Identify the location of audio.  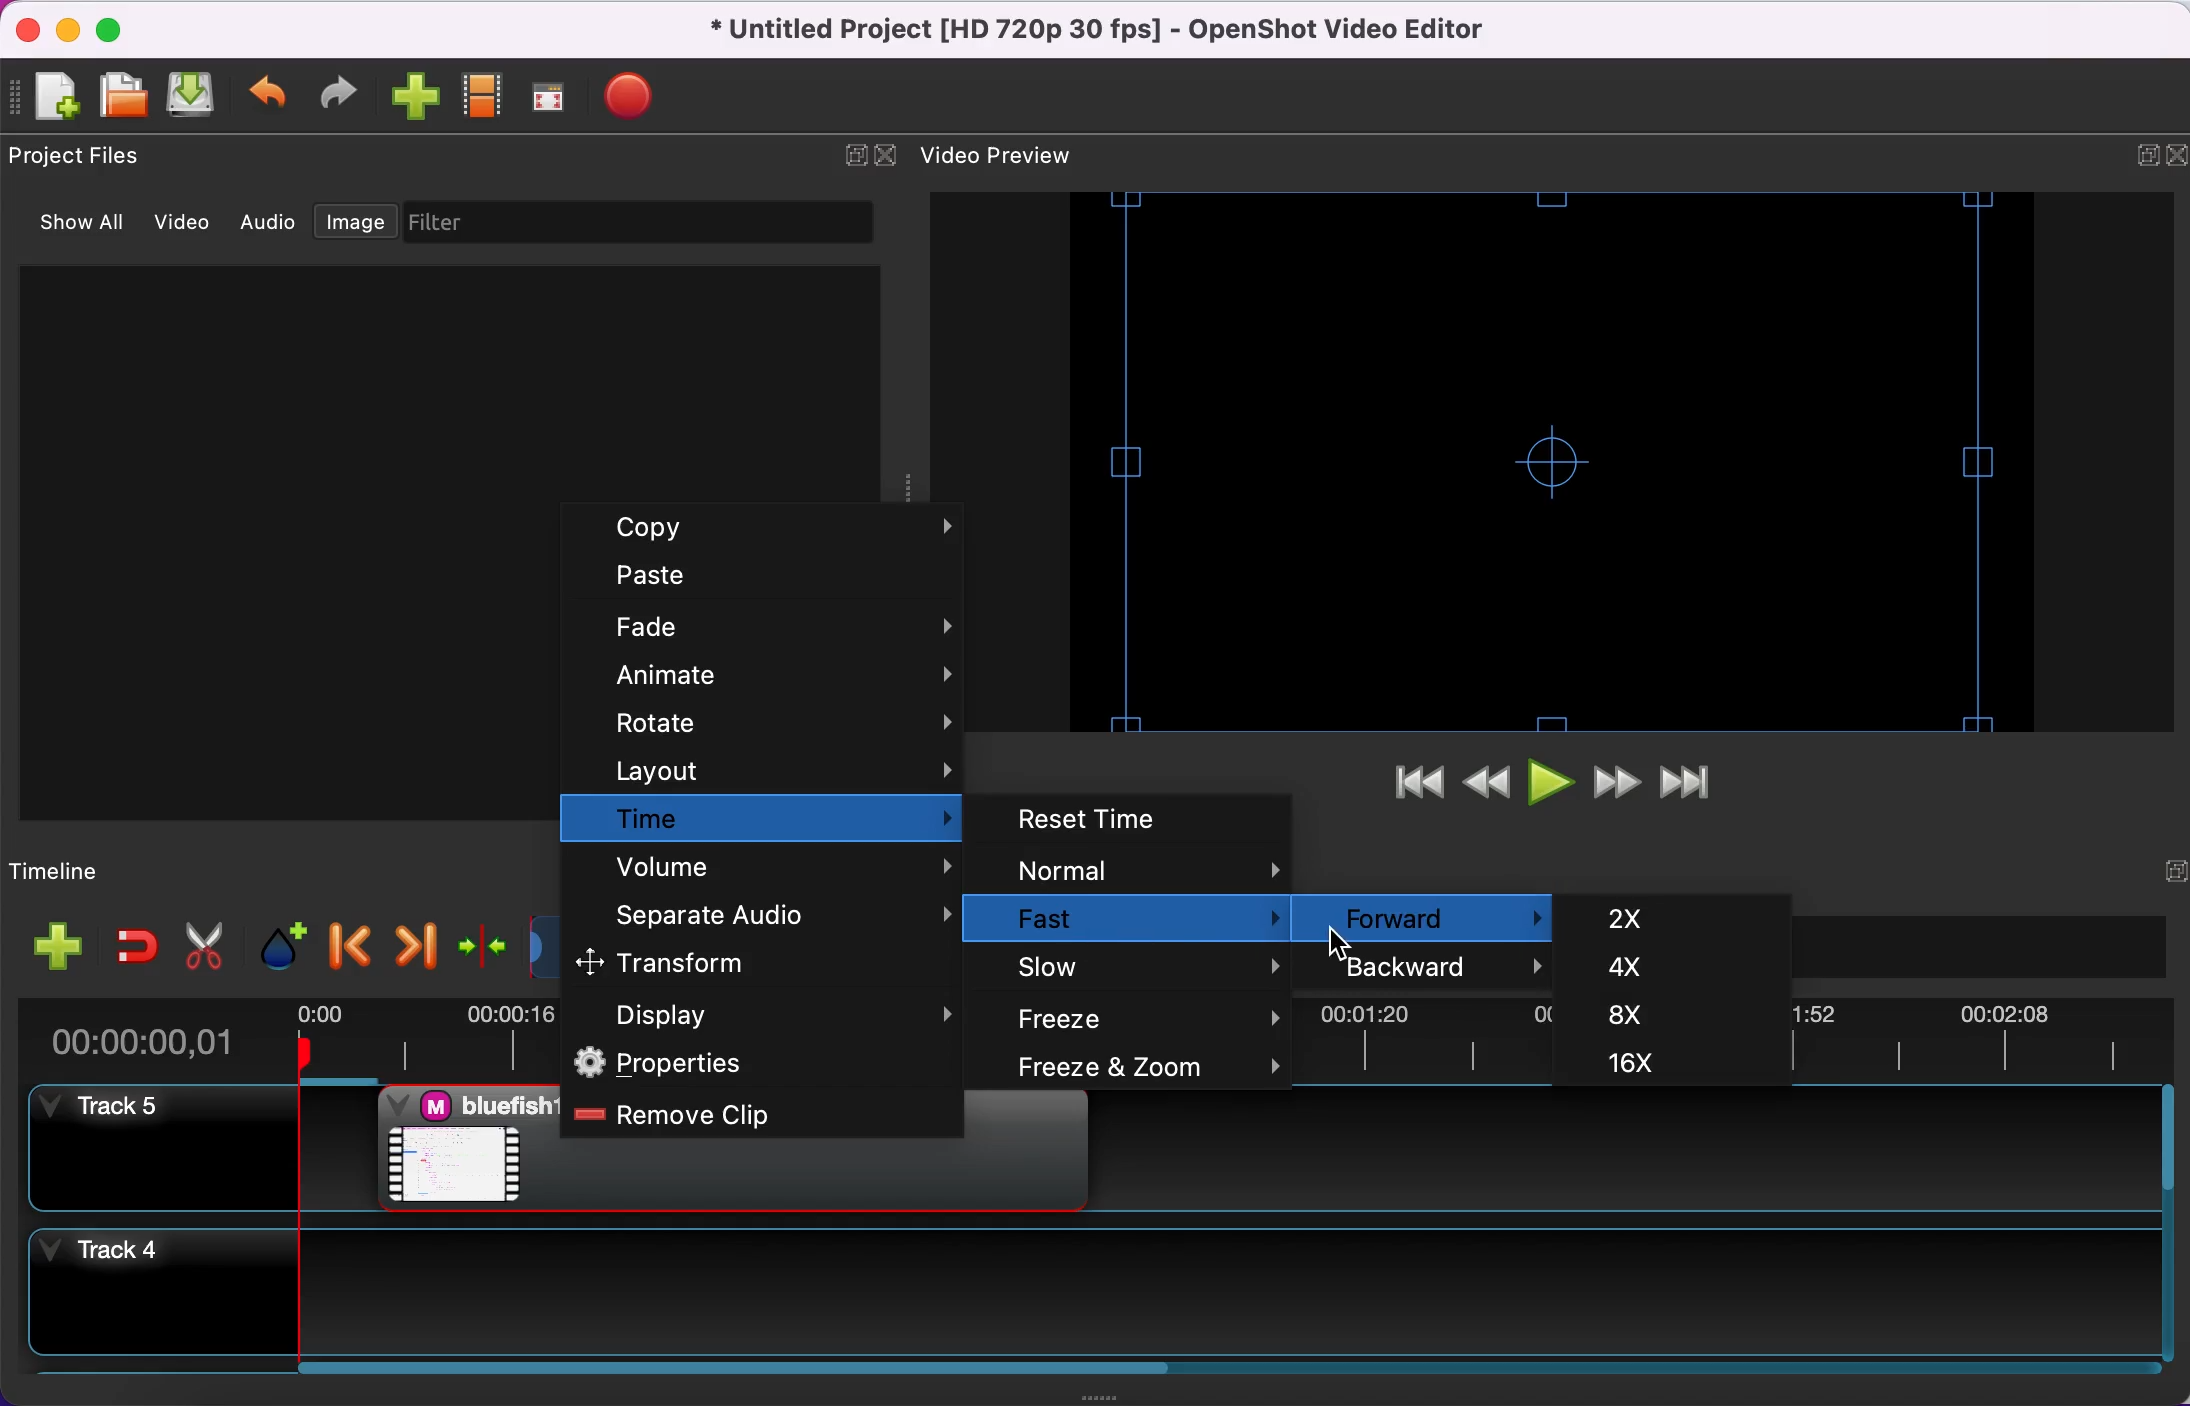
(270, 226).